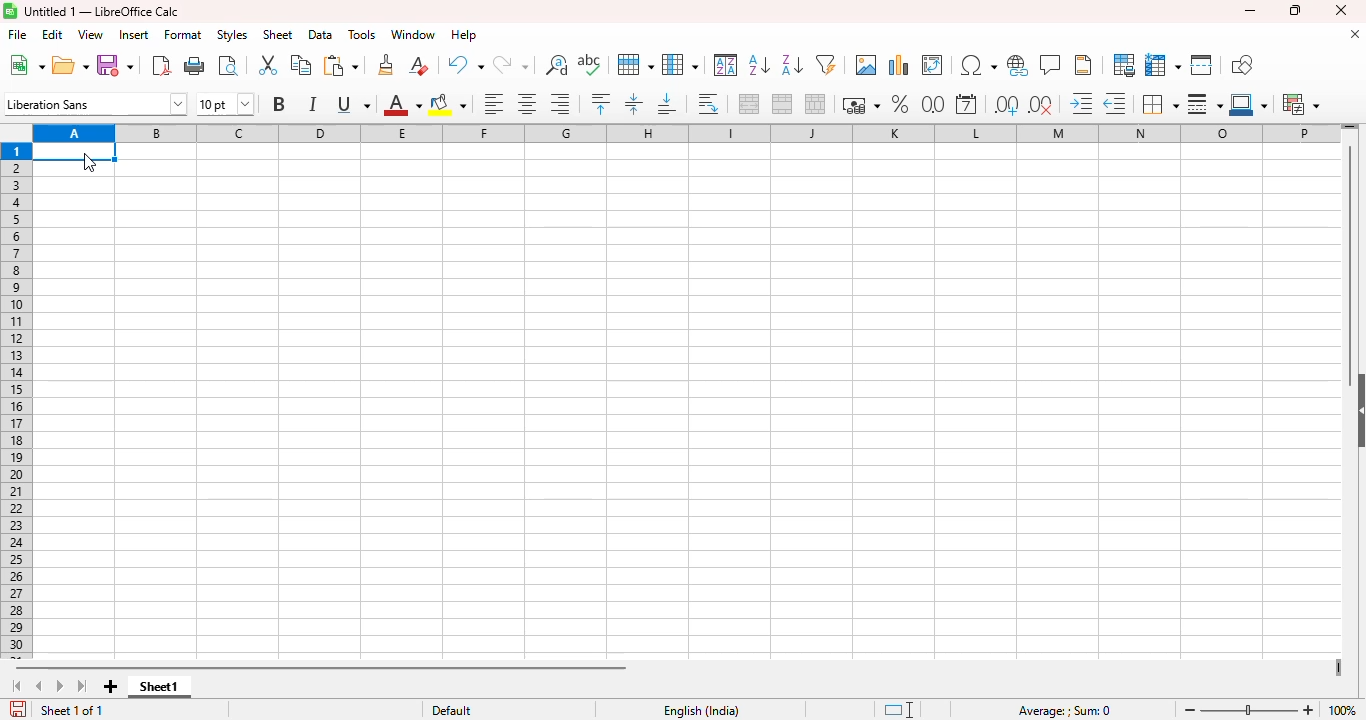 This screenshot has height=720, width=1366. Describe the element at coordinates (557, 65) in the screenshot. I see `find and replace` at that location.